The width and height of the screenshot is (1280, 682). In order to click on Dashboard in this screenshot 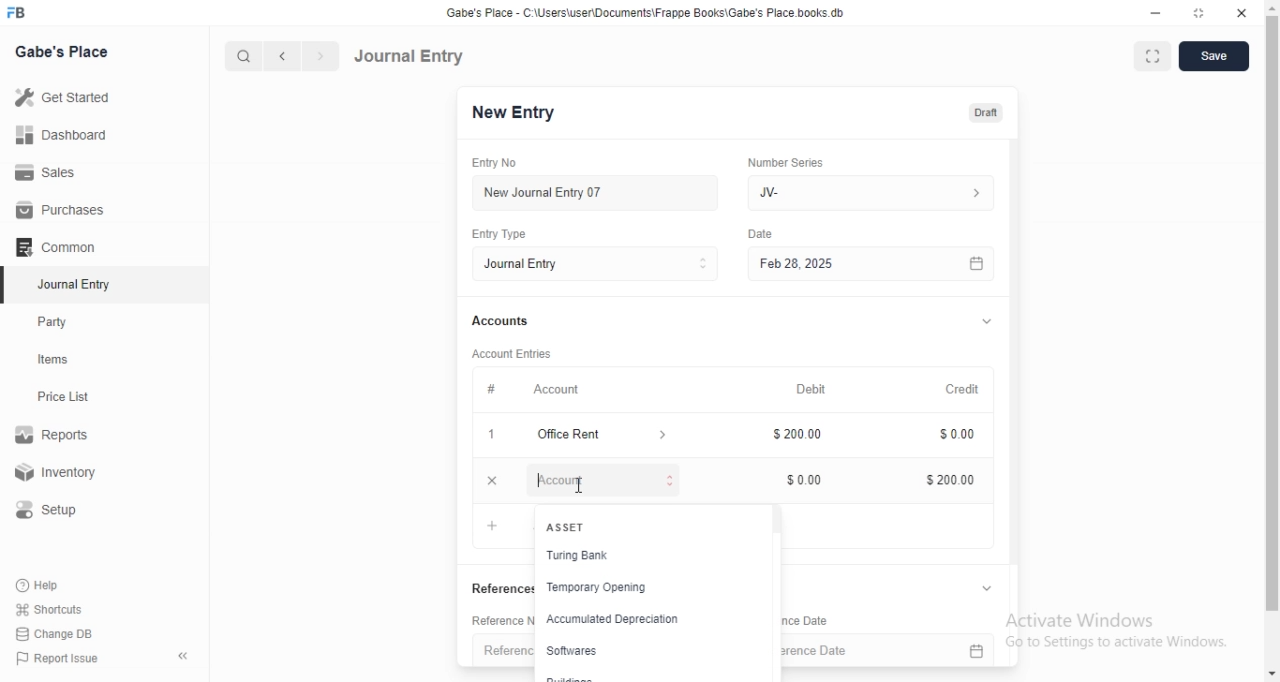, I will do `click(59, 135)`.